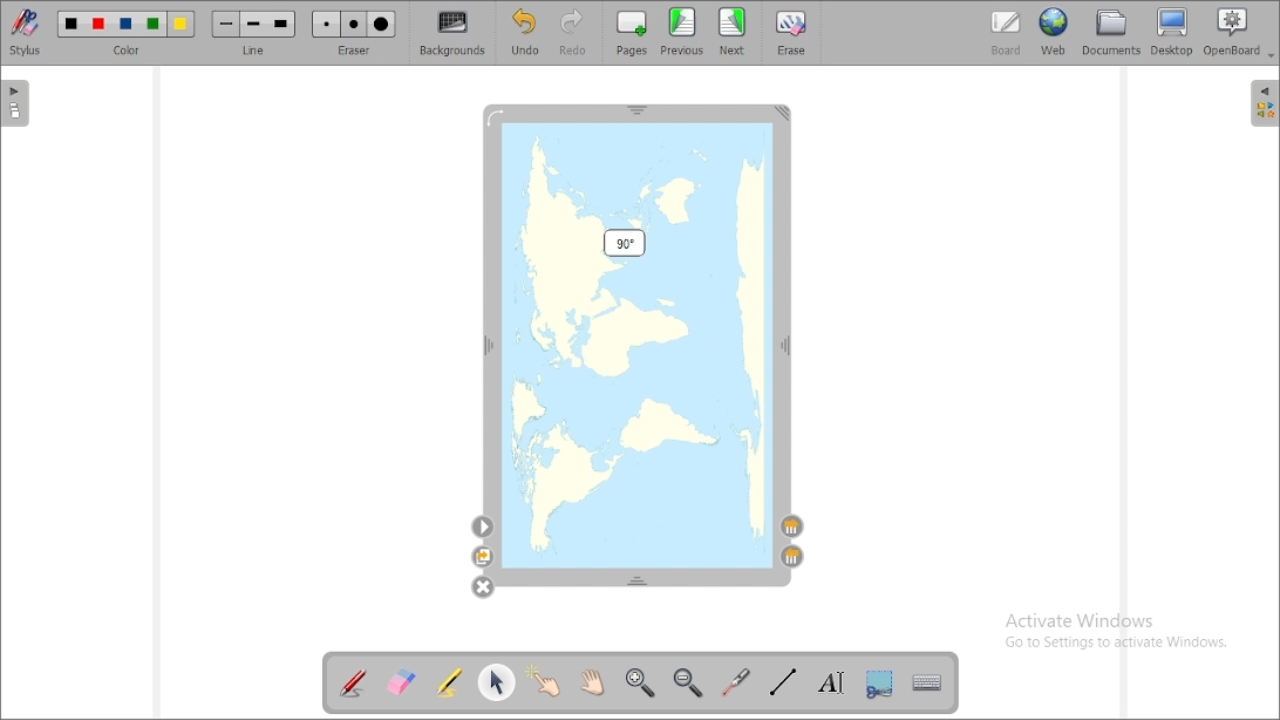 Image resolution: width=1280 pixels, height=720 pixels. What do you see at coordinates (448, 682) in the screenshot?
I see `highlight` at bounding box center [448, 682].